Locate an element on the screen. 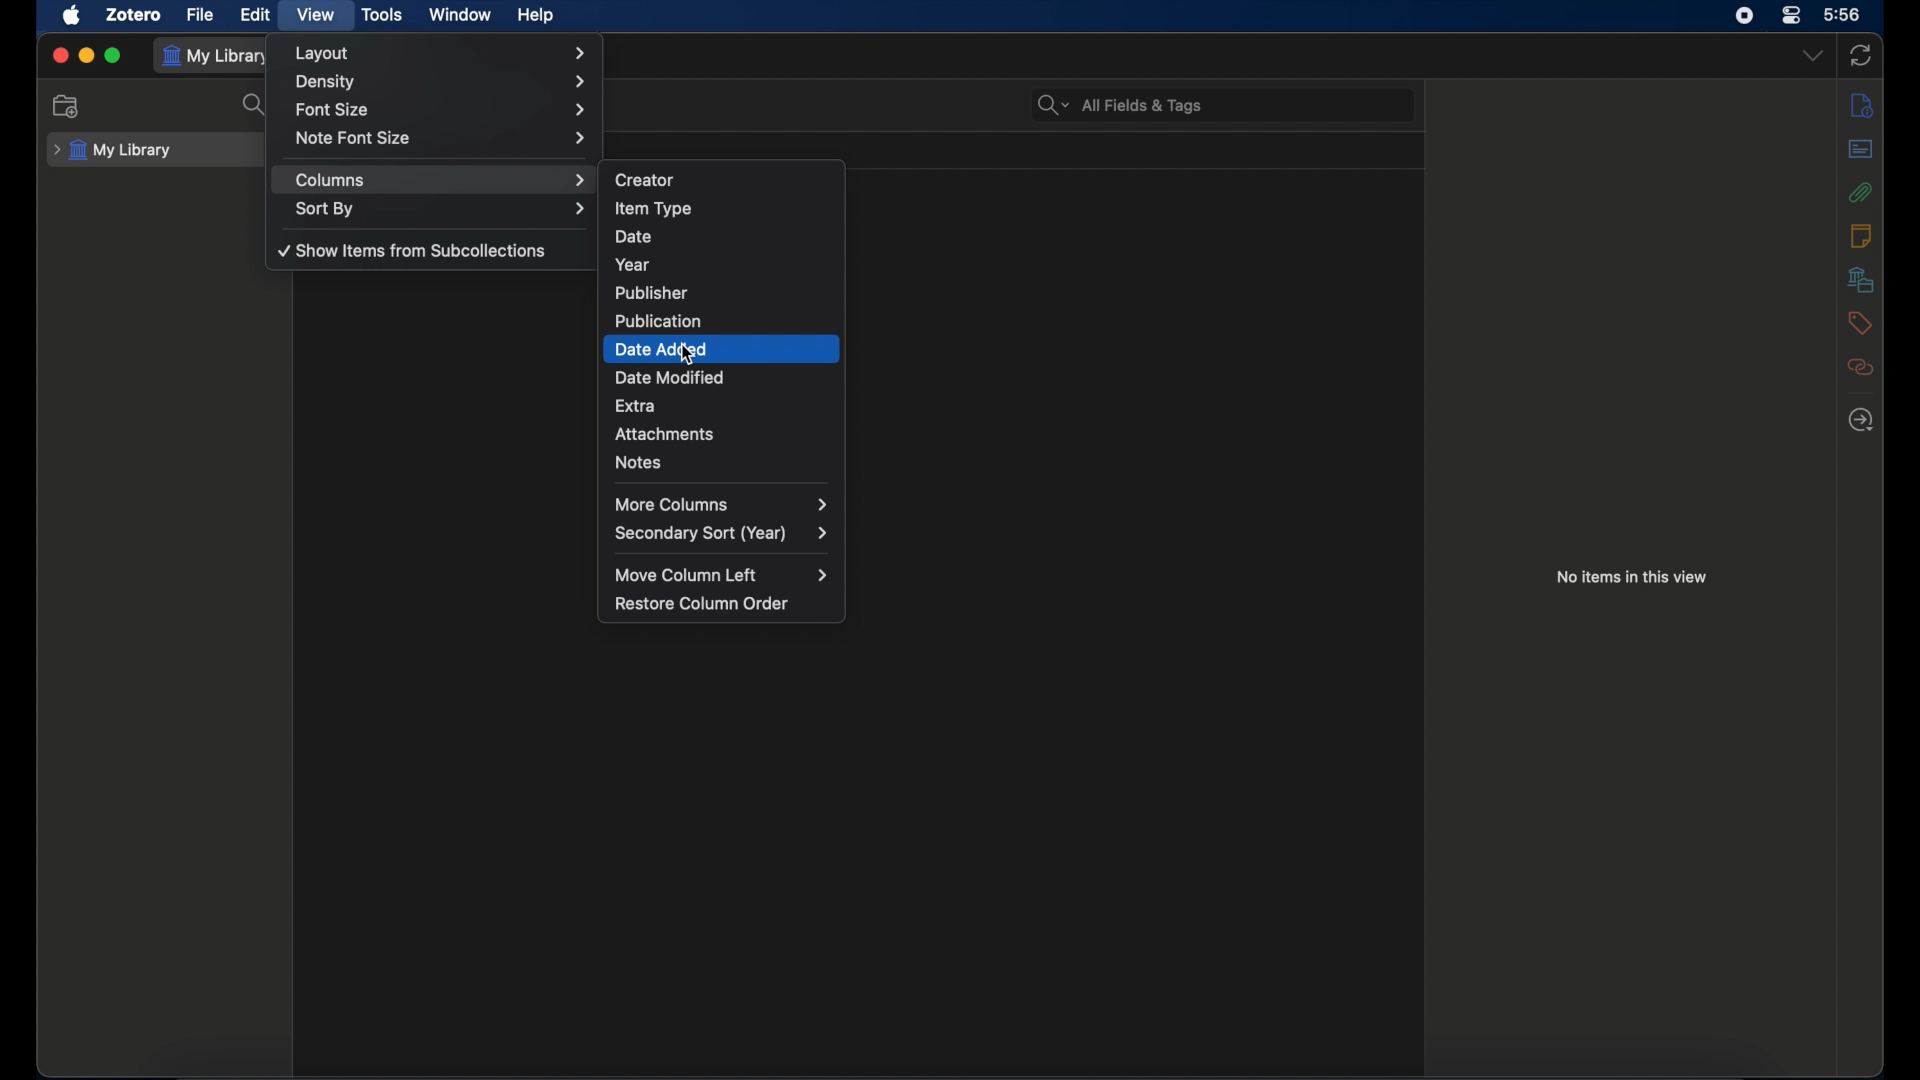 This screenshot has height=1080, width=1920. info is located at coordinates (1861, 104).